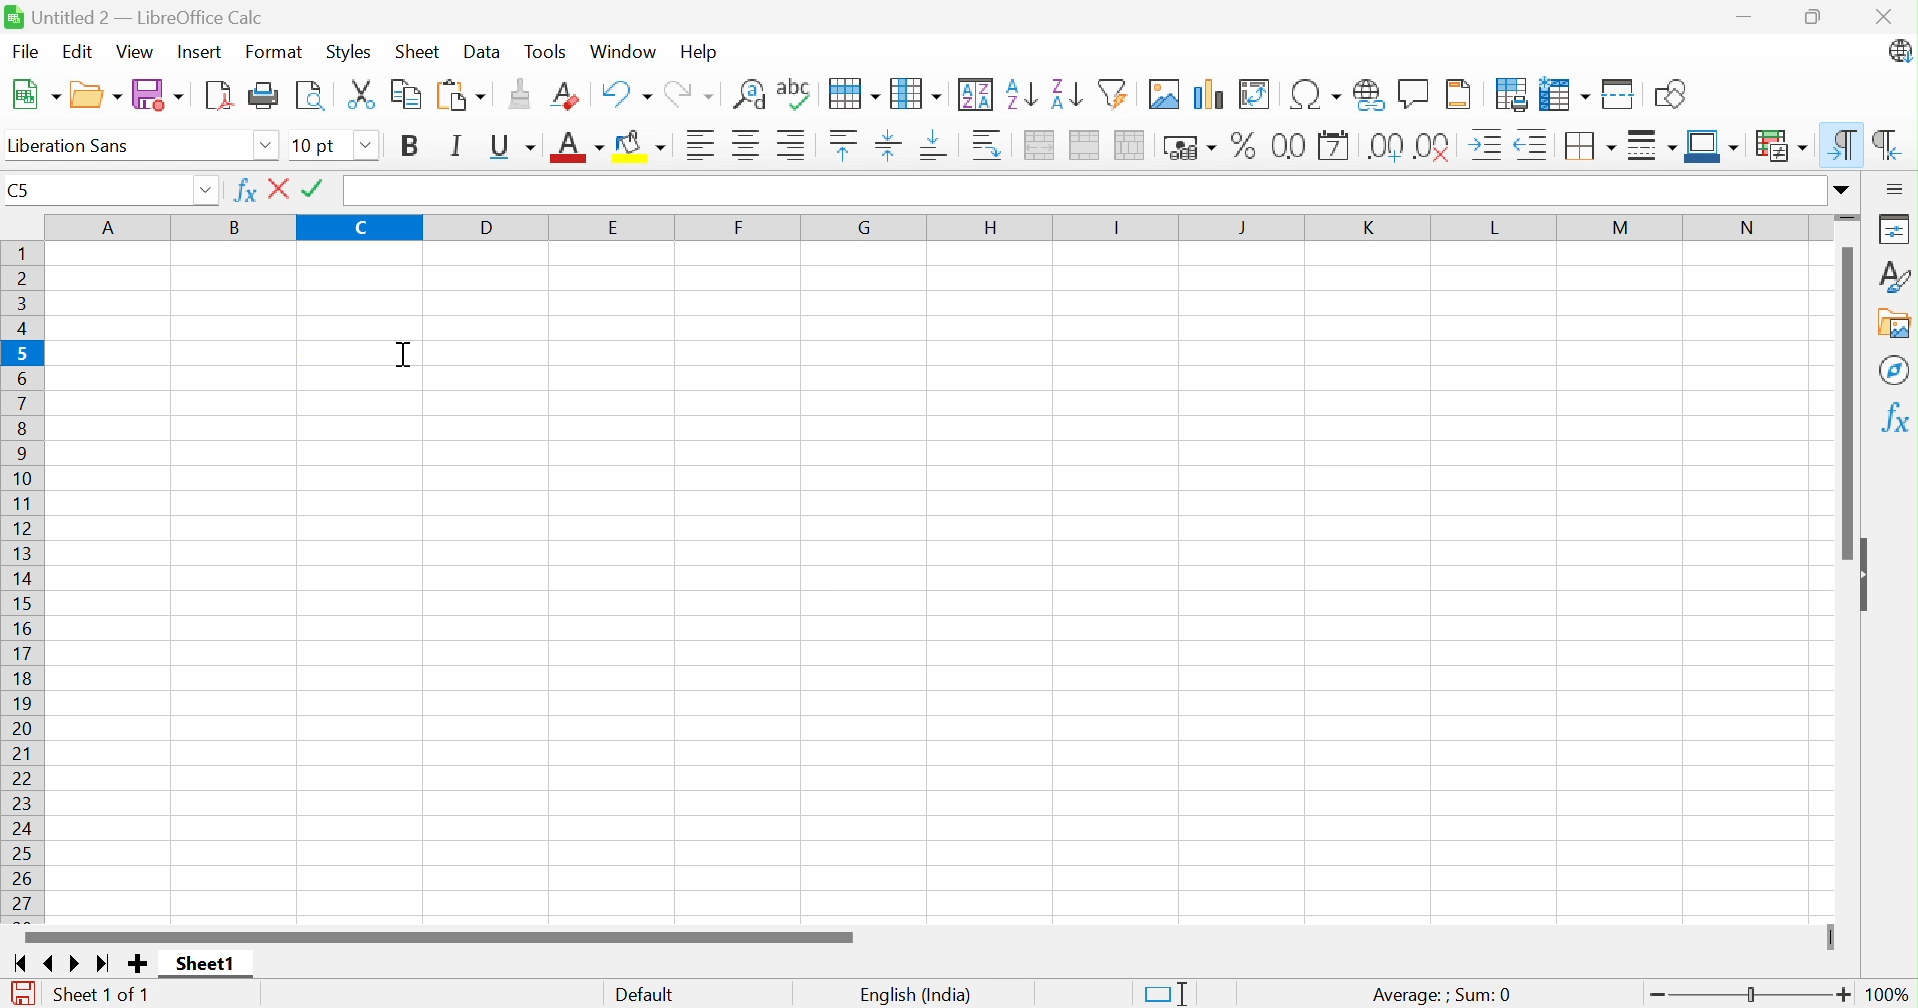 The width and height of the screenshot is (1918, 1008). I want to click on Autofilter, so click(1117, 94).